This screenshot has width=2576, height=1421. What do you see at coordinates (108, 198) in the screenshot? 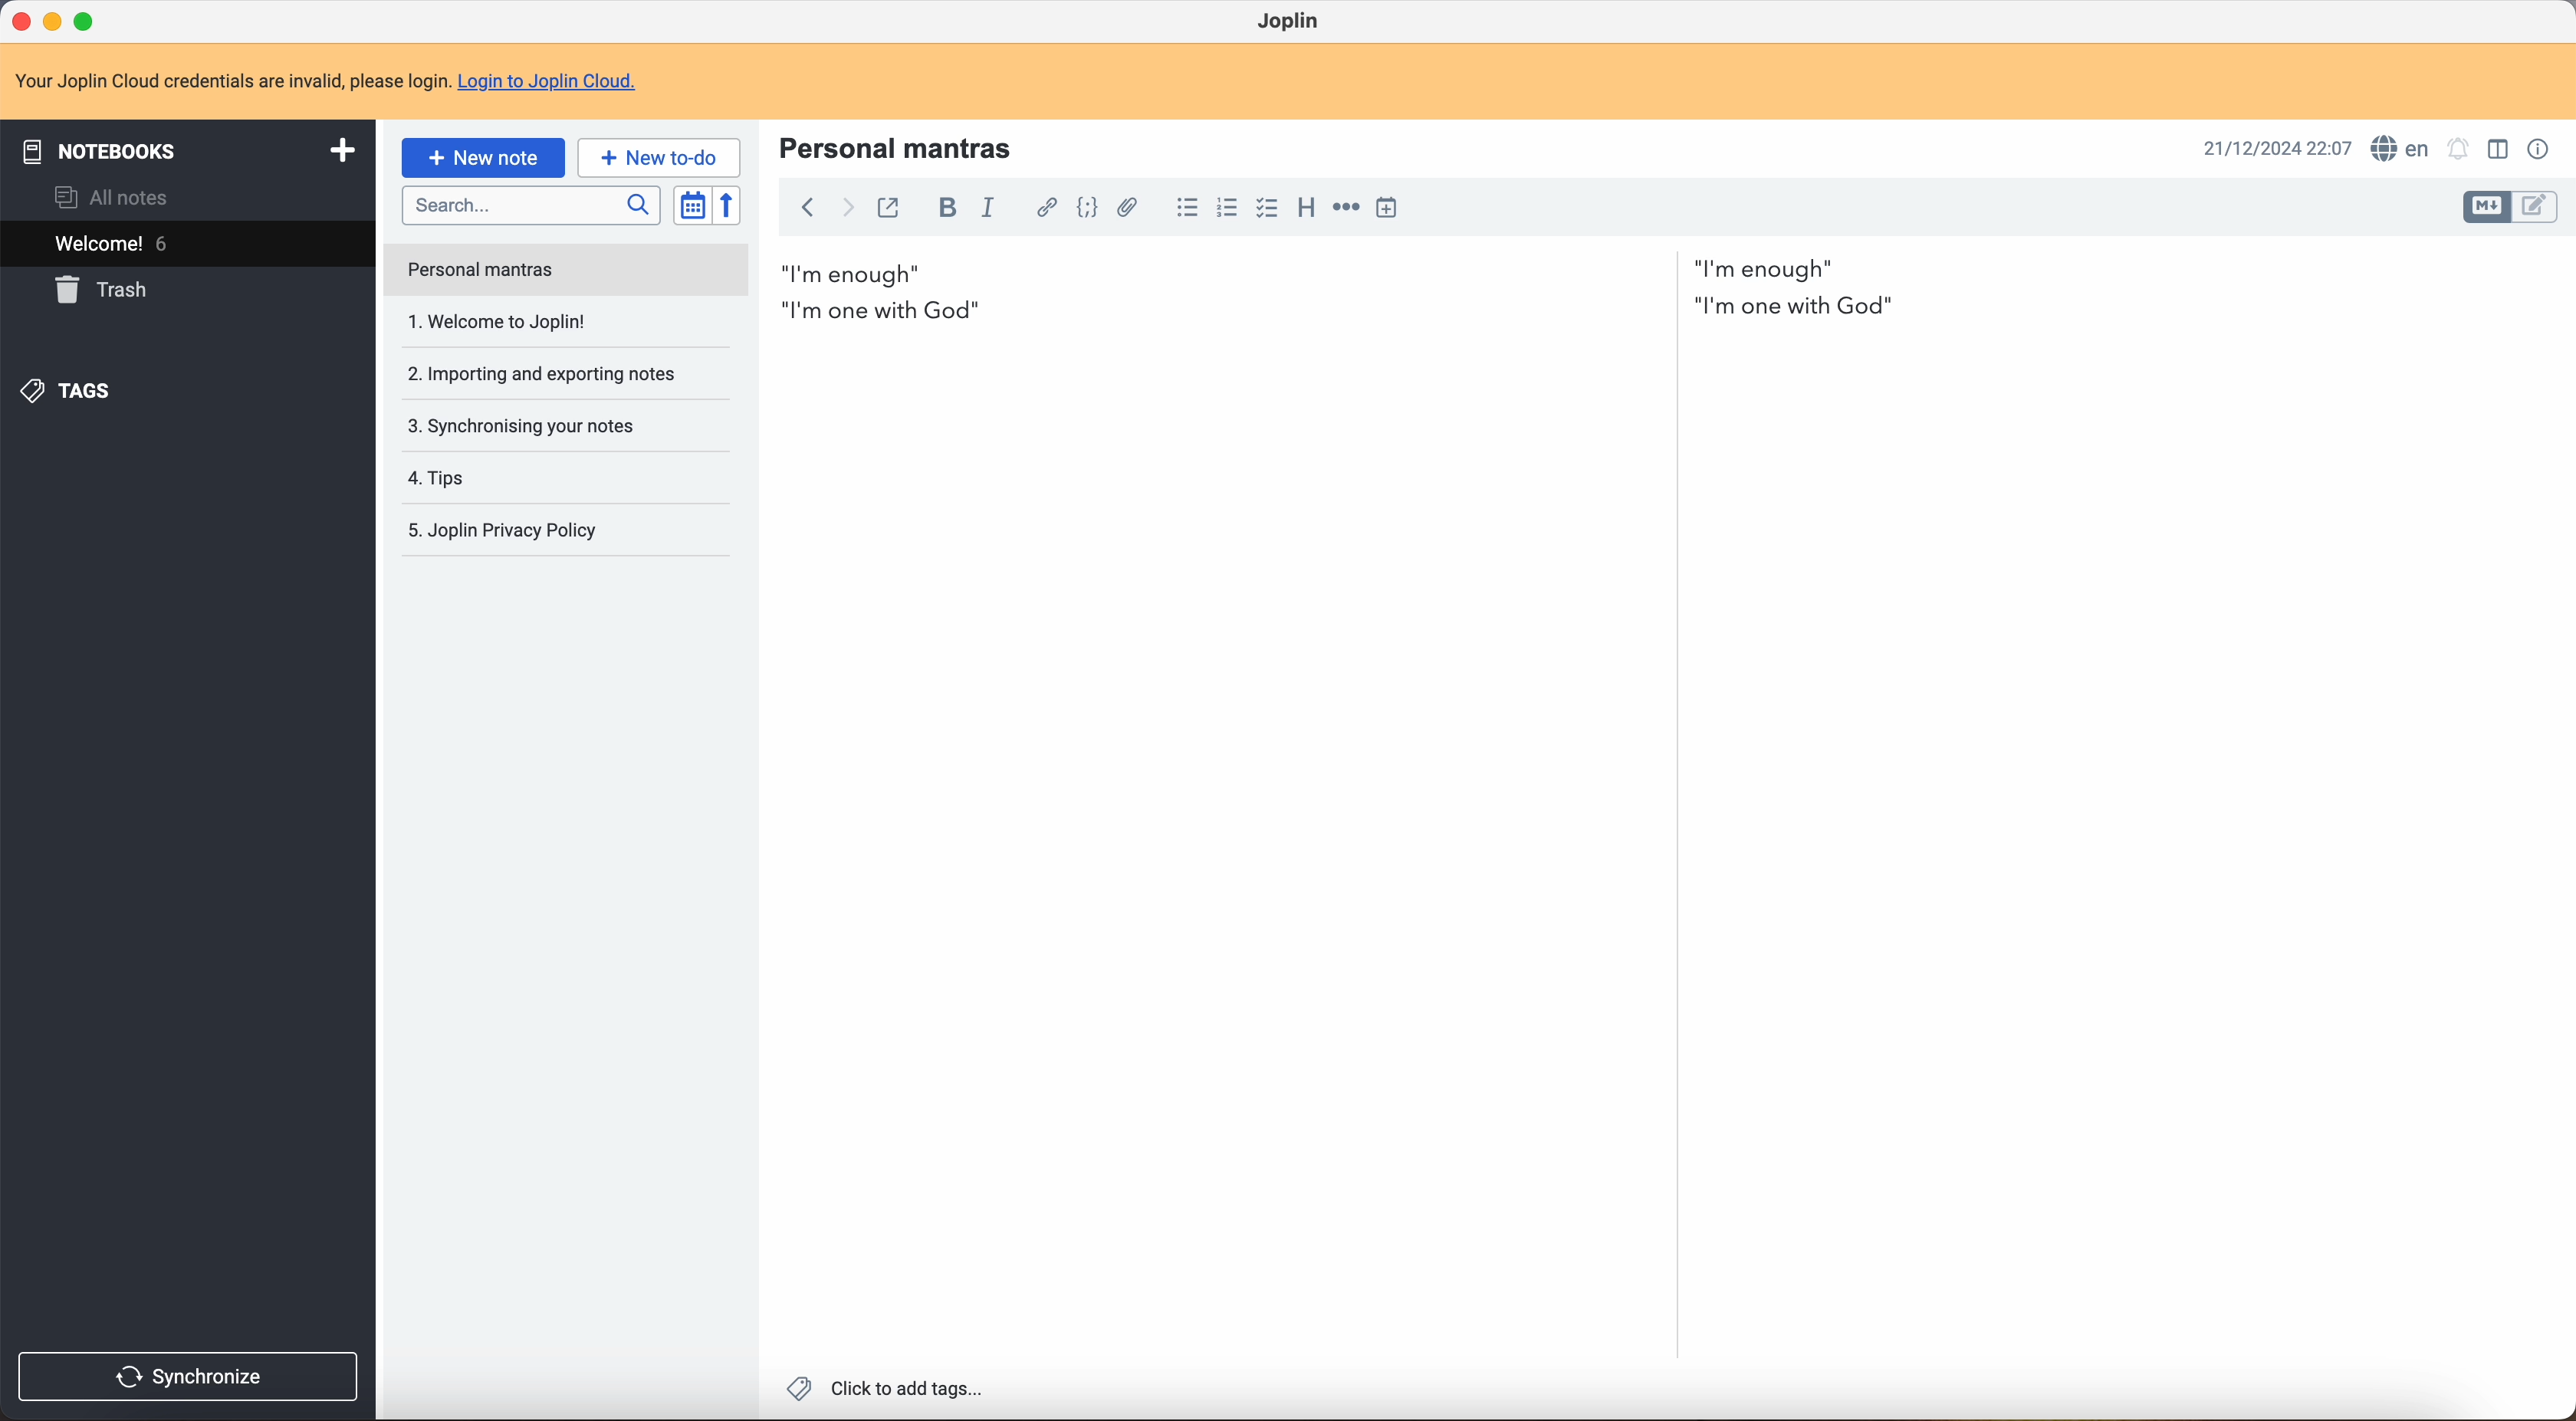
I see `all notes` at bounding box center [108, 198].